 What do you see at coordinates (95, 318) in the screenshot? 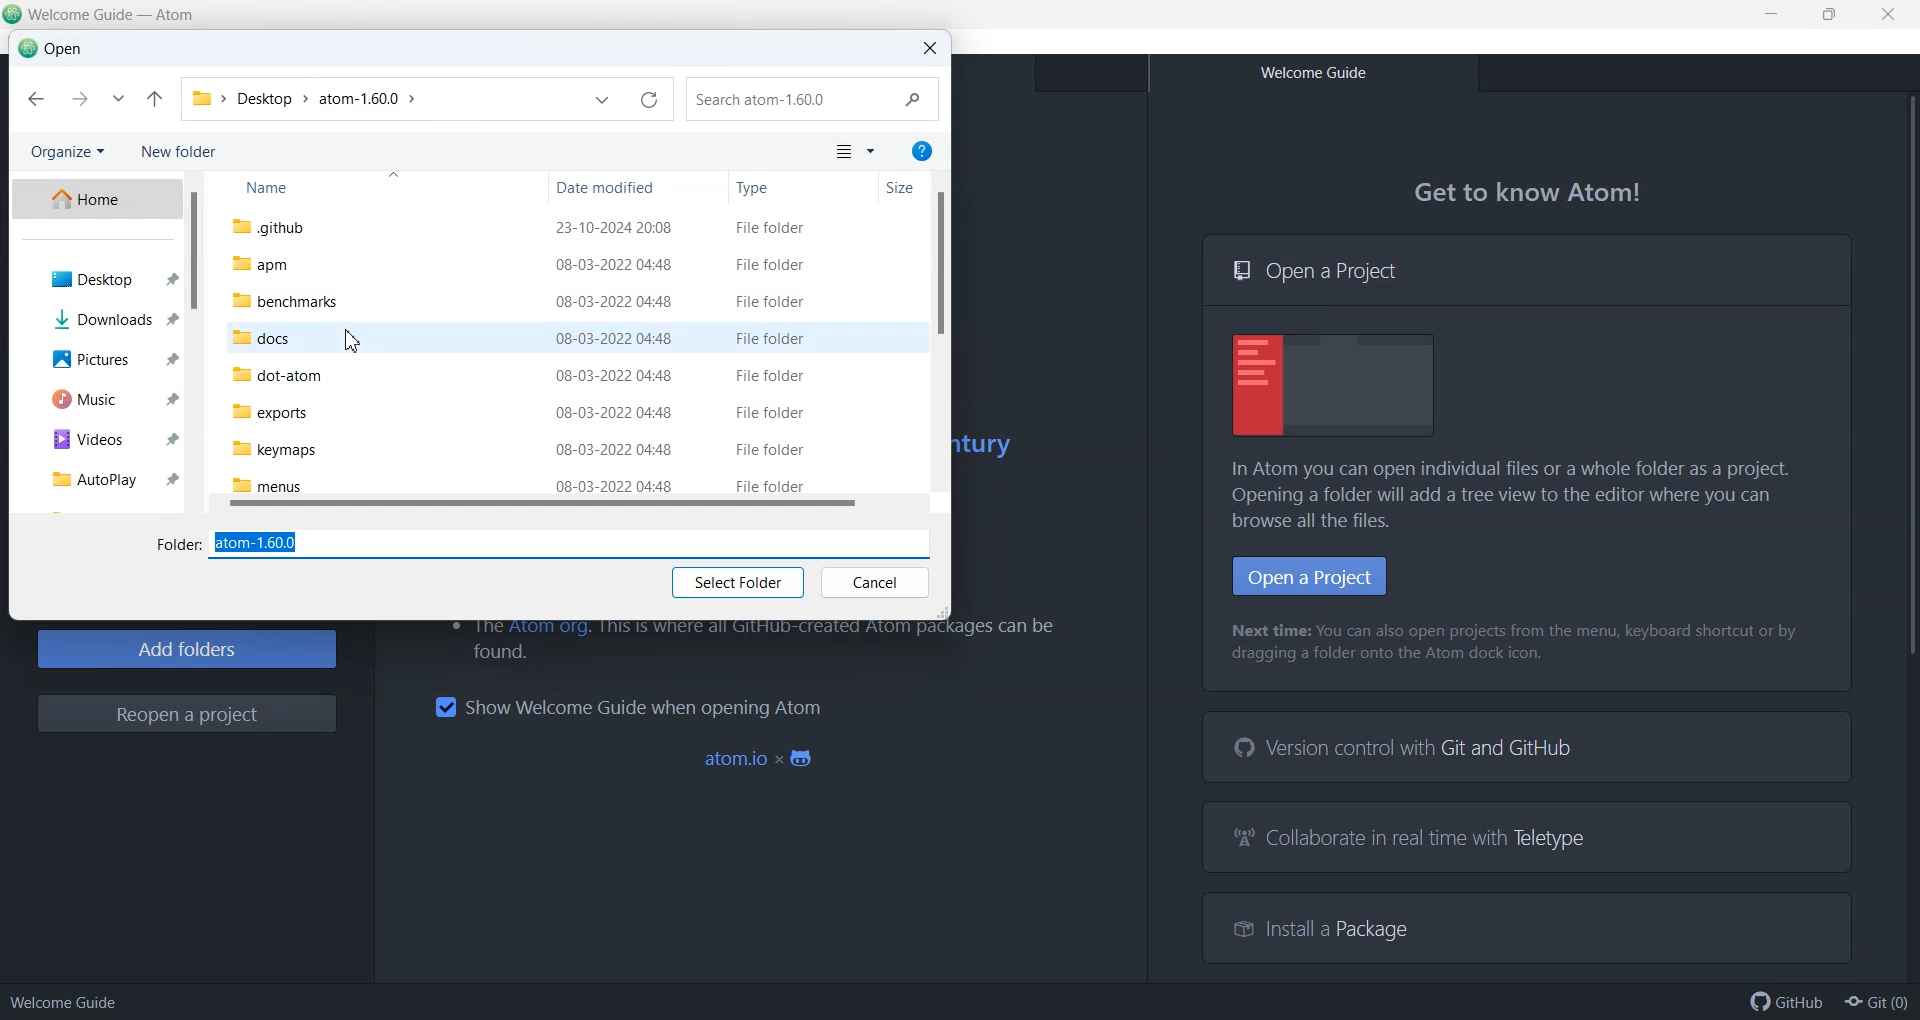
I see `Download` at bounding box center [95, 318].